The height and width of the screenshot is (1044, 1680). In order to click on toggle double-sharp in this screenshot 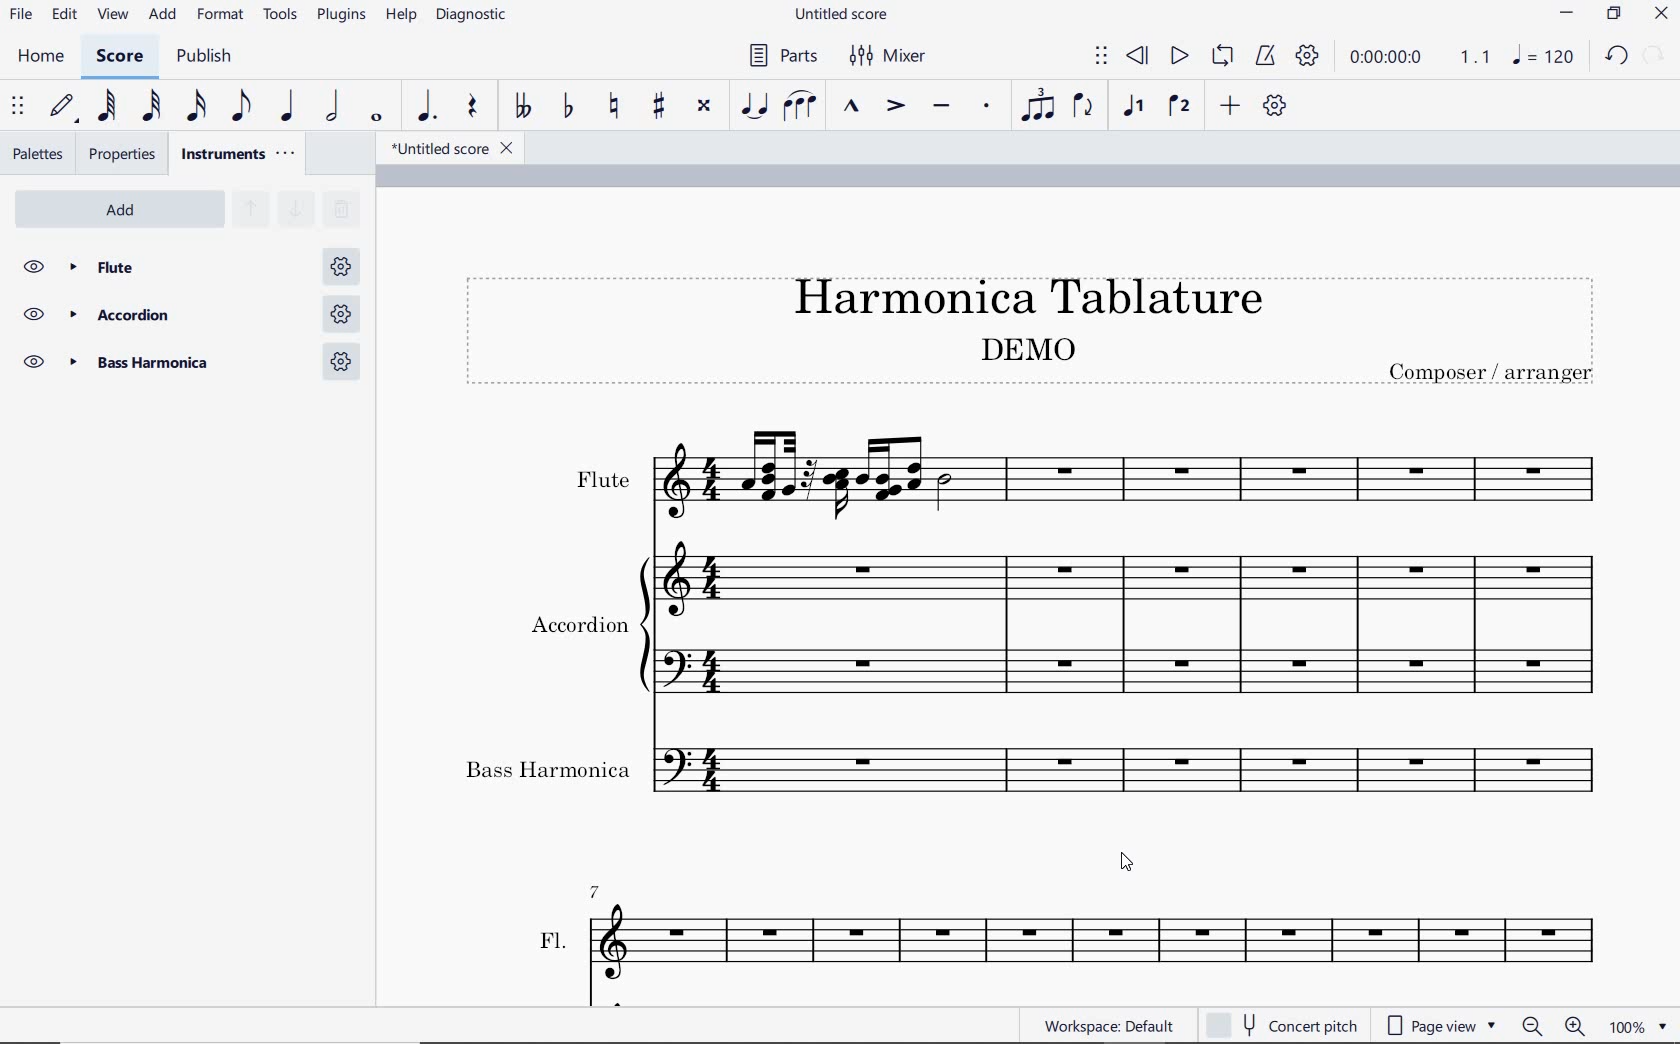, I will do `click(704, 109)`.